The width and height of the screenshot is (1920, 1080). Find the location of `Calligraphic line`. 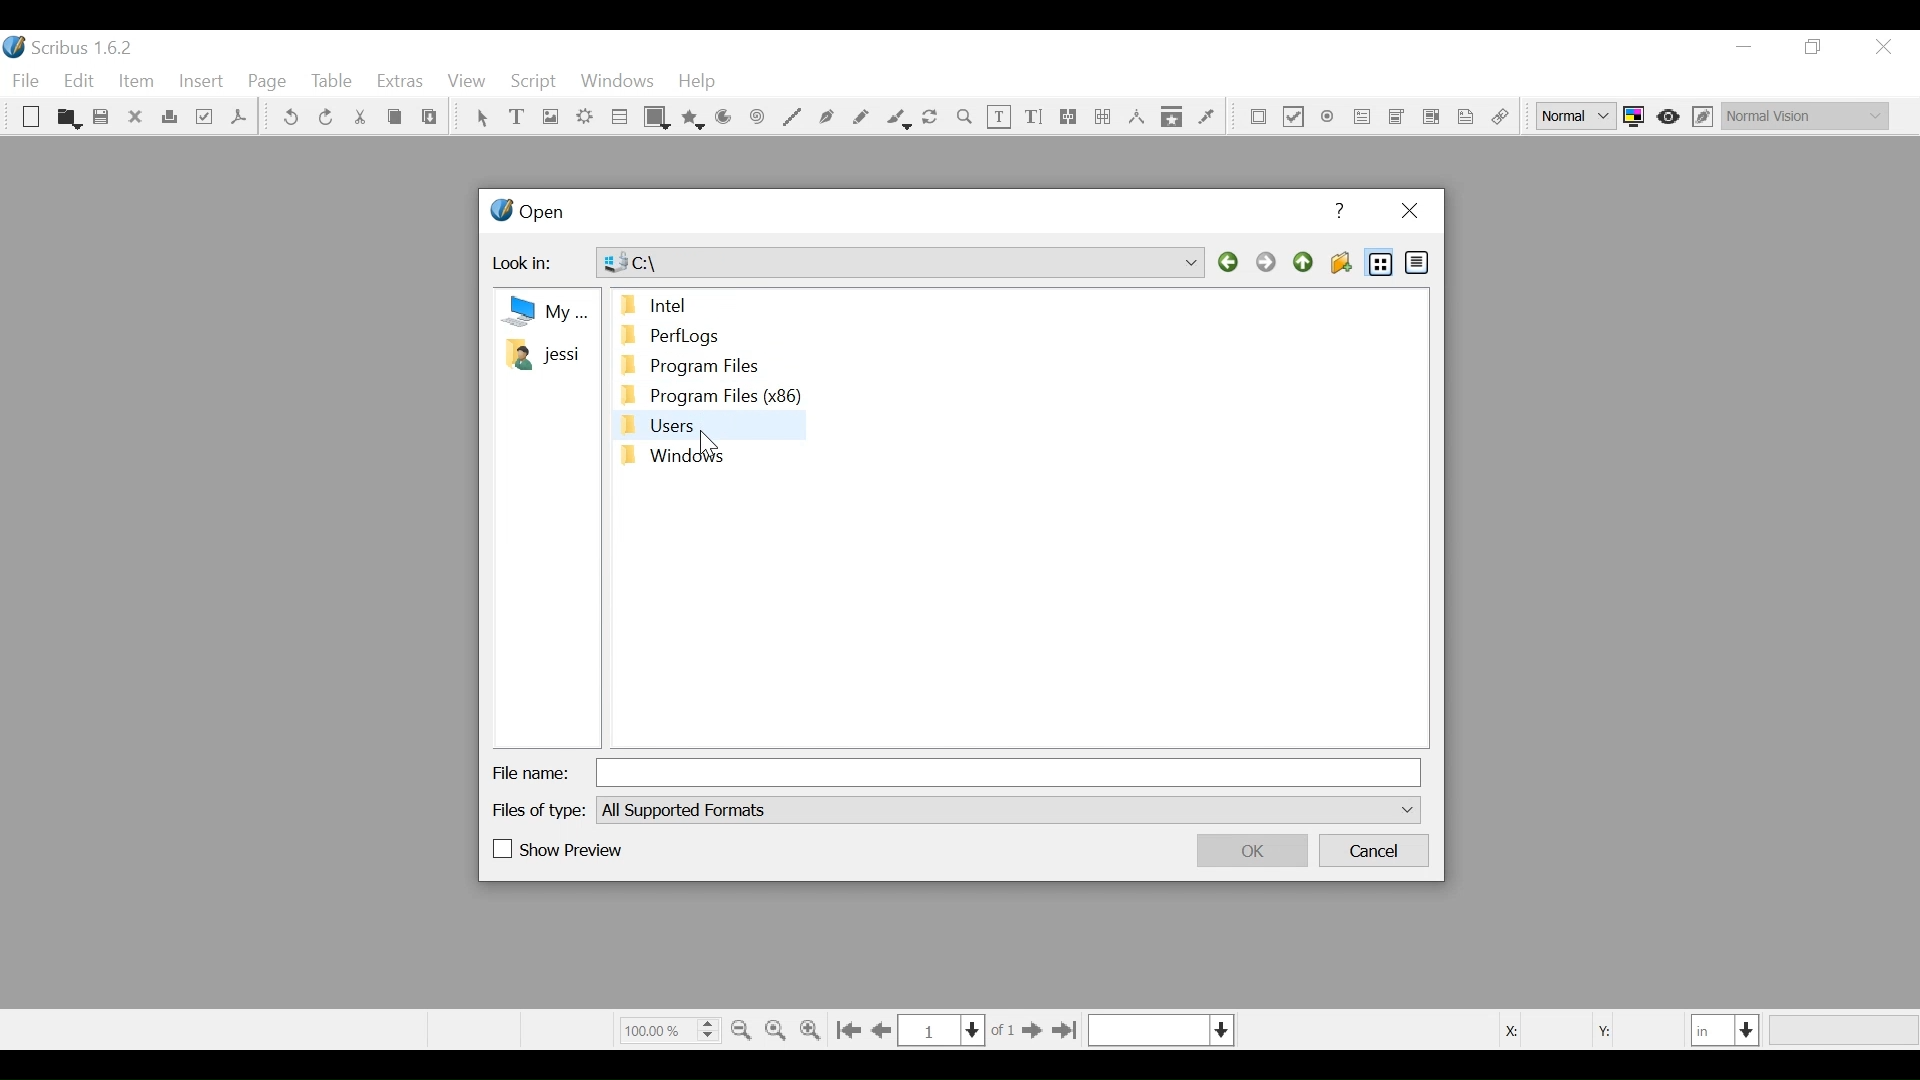

Calligraphic line is located at coordinates (897, 119).